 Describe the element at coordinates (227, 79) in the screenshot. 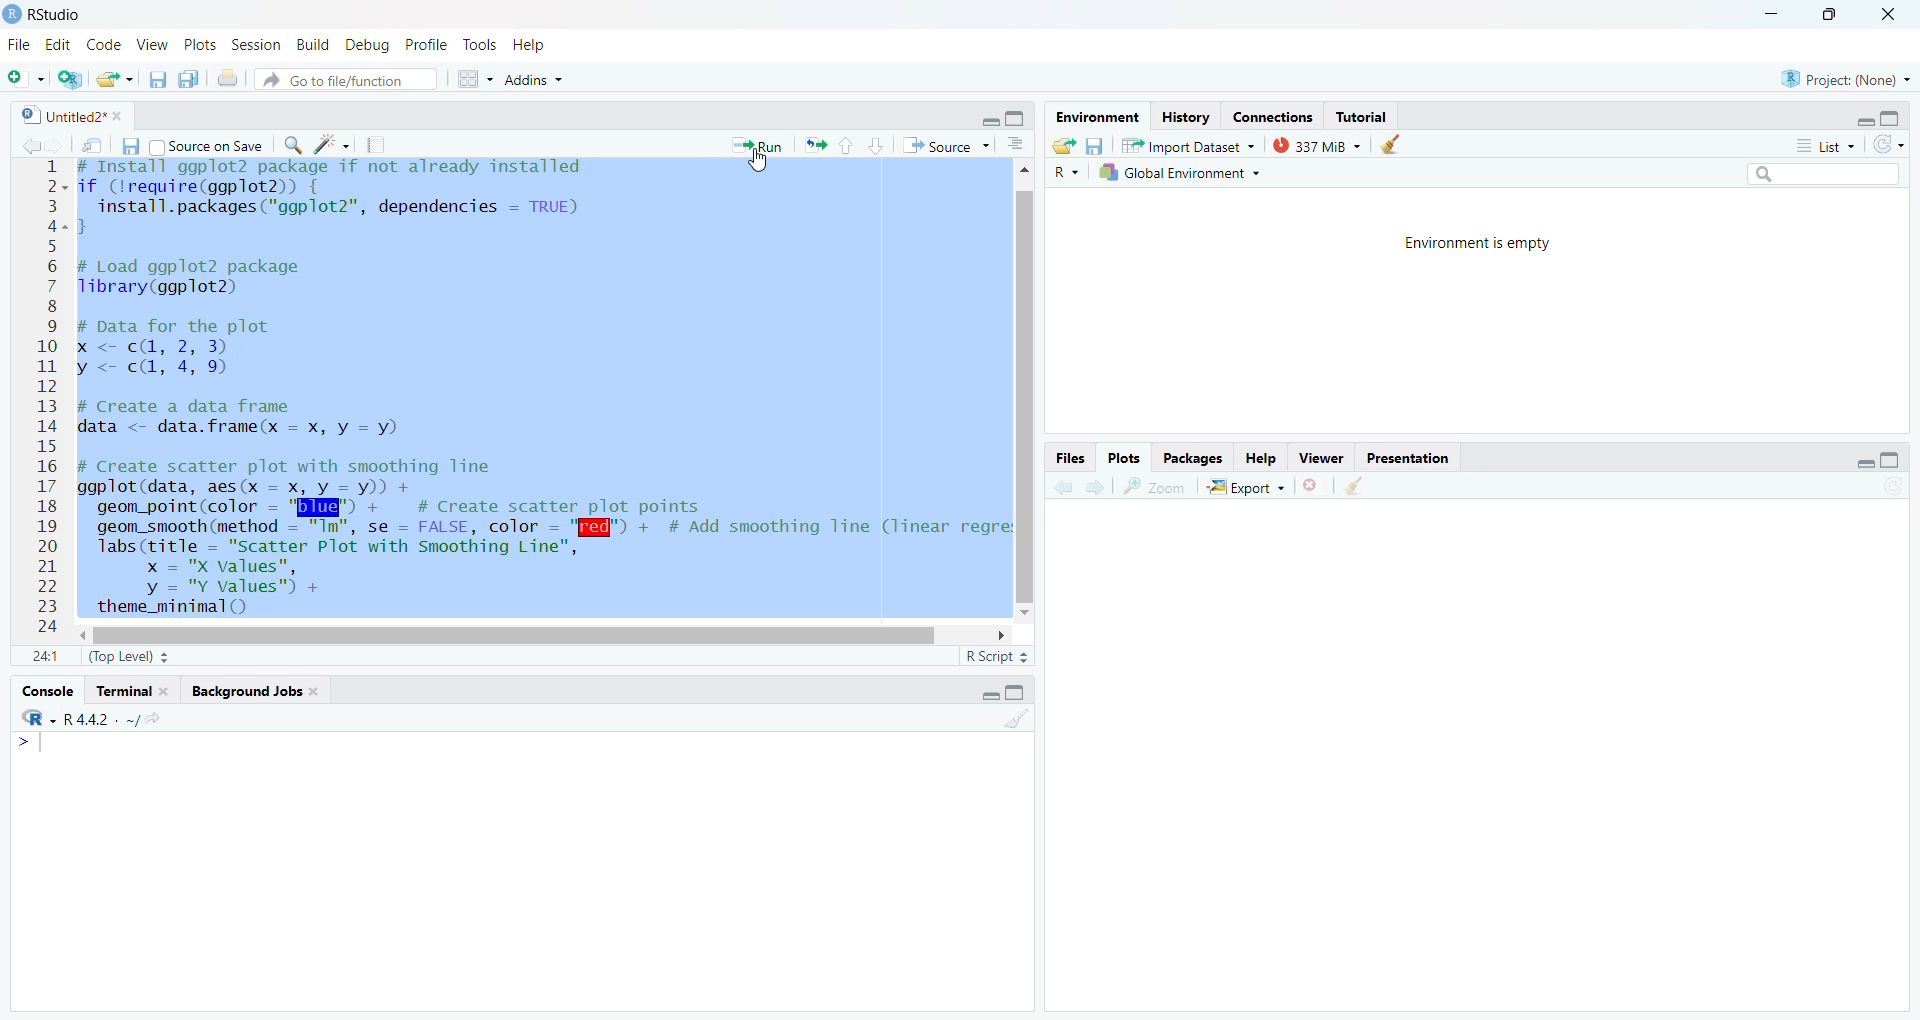

I see `print the current file` at that location.